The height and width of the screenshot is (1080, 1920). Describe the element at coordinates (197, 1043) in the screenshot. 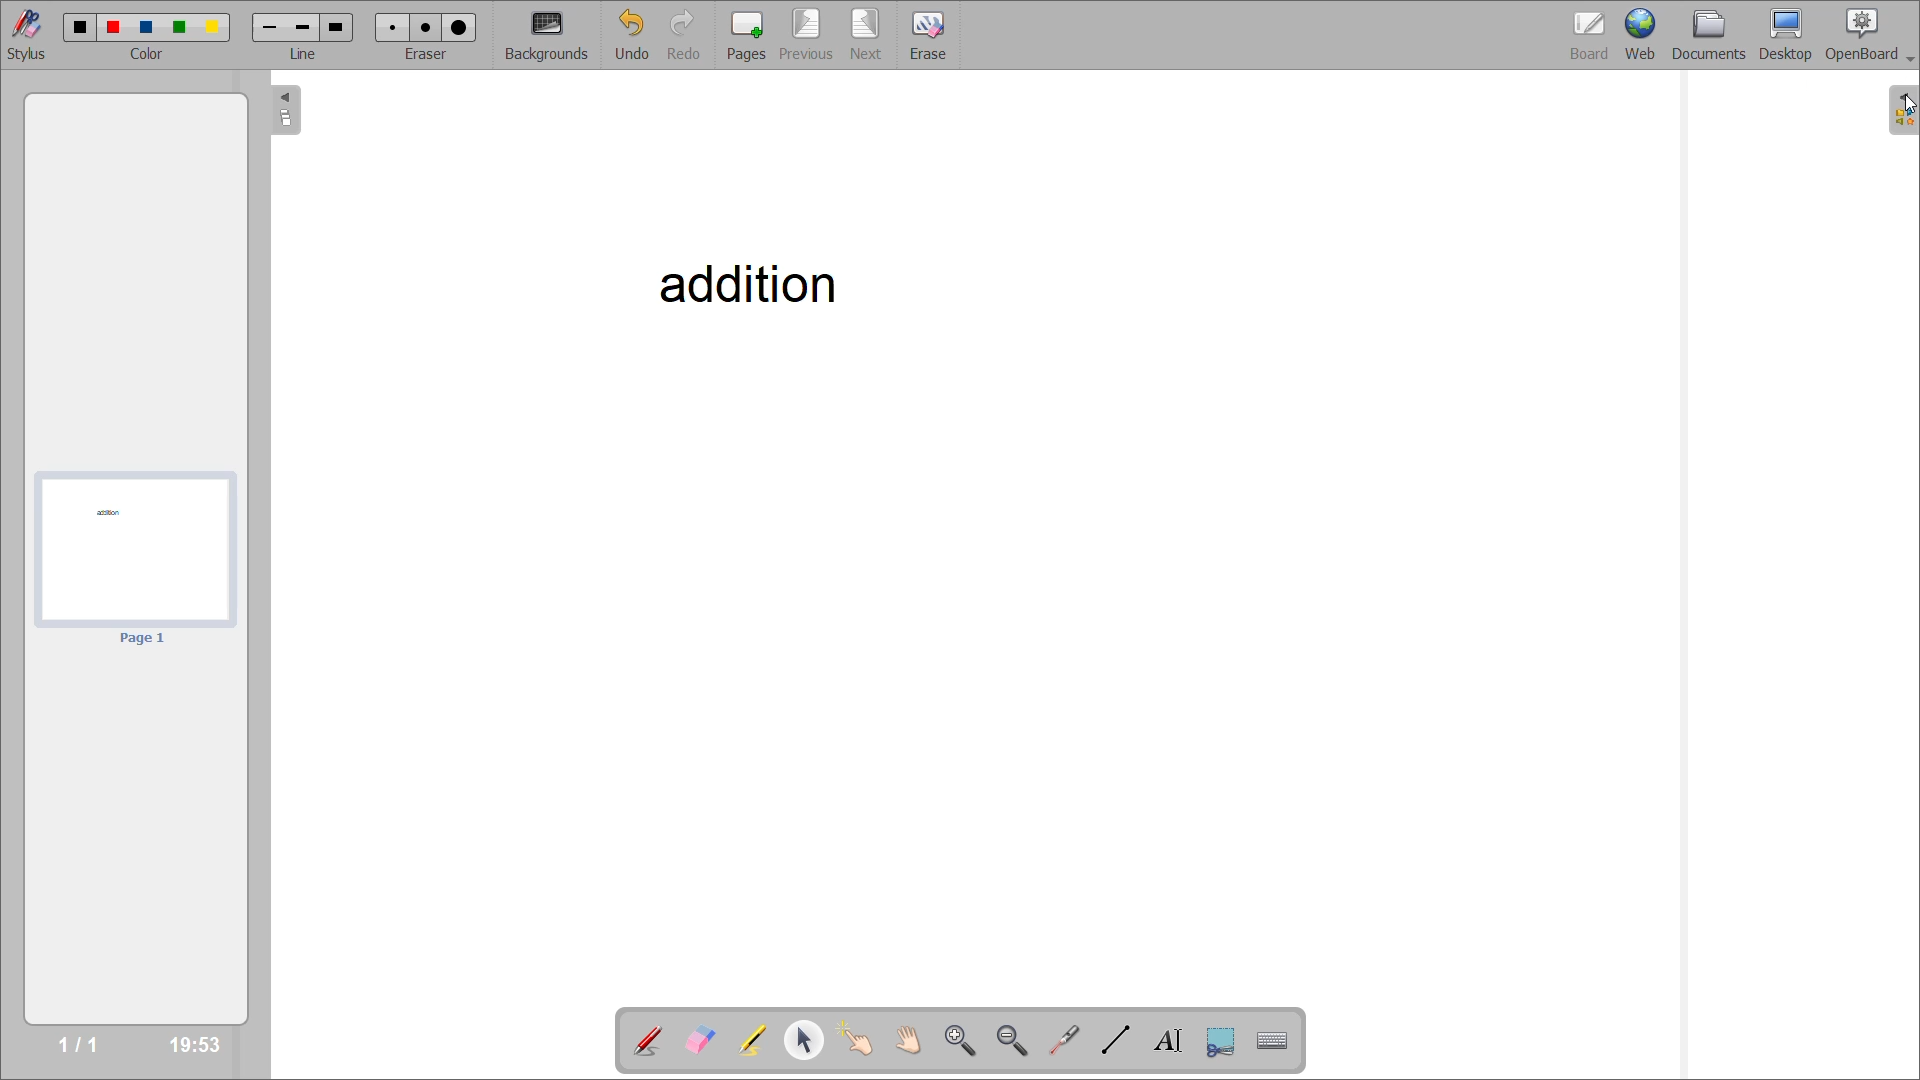

I see `19:53` at that location.